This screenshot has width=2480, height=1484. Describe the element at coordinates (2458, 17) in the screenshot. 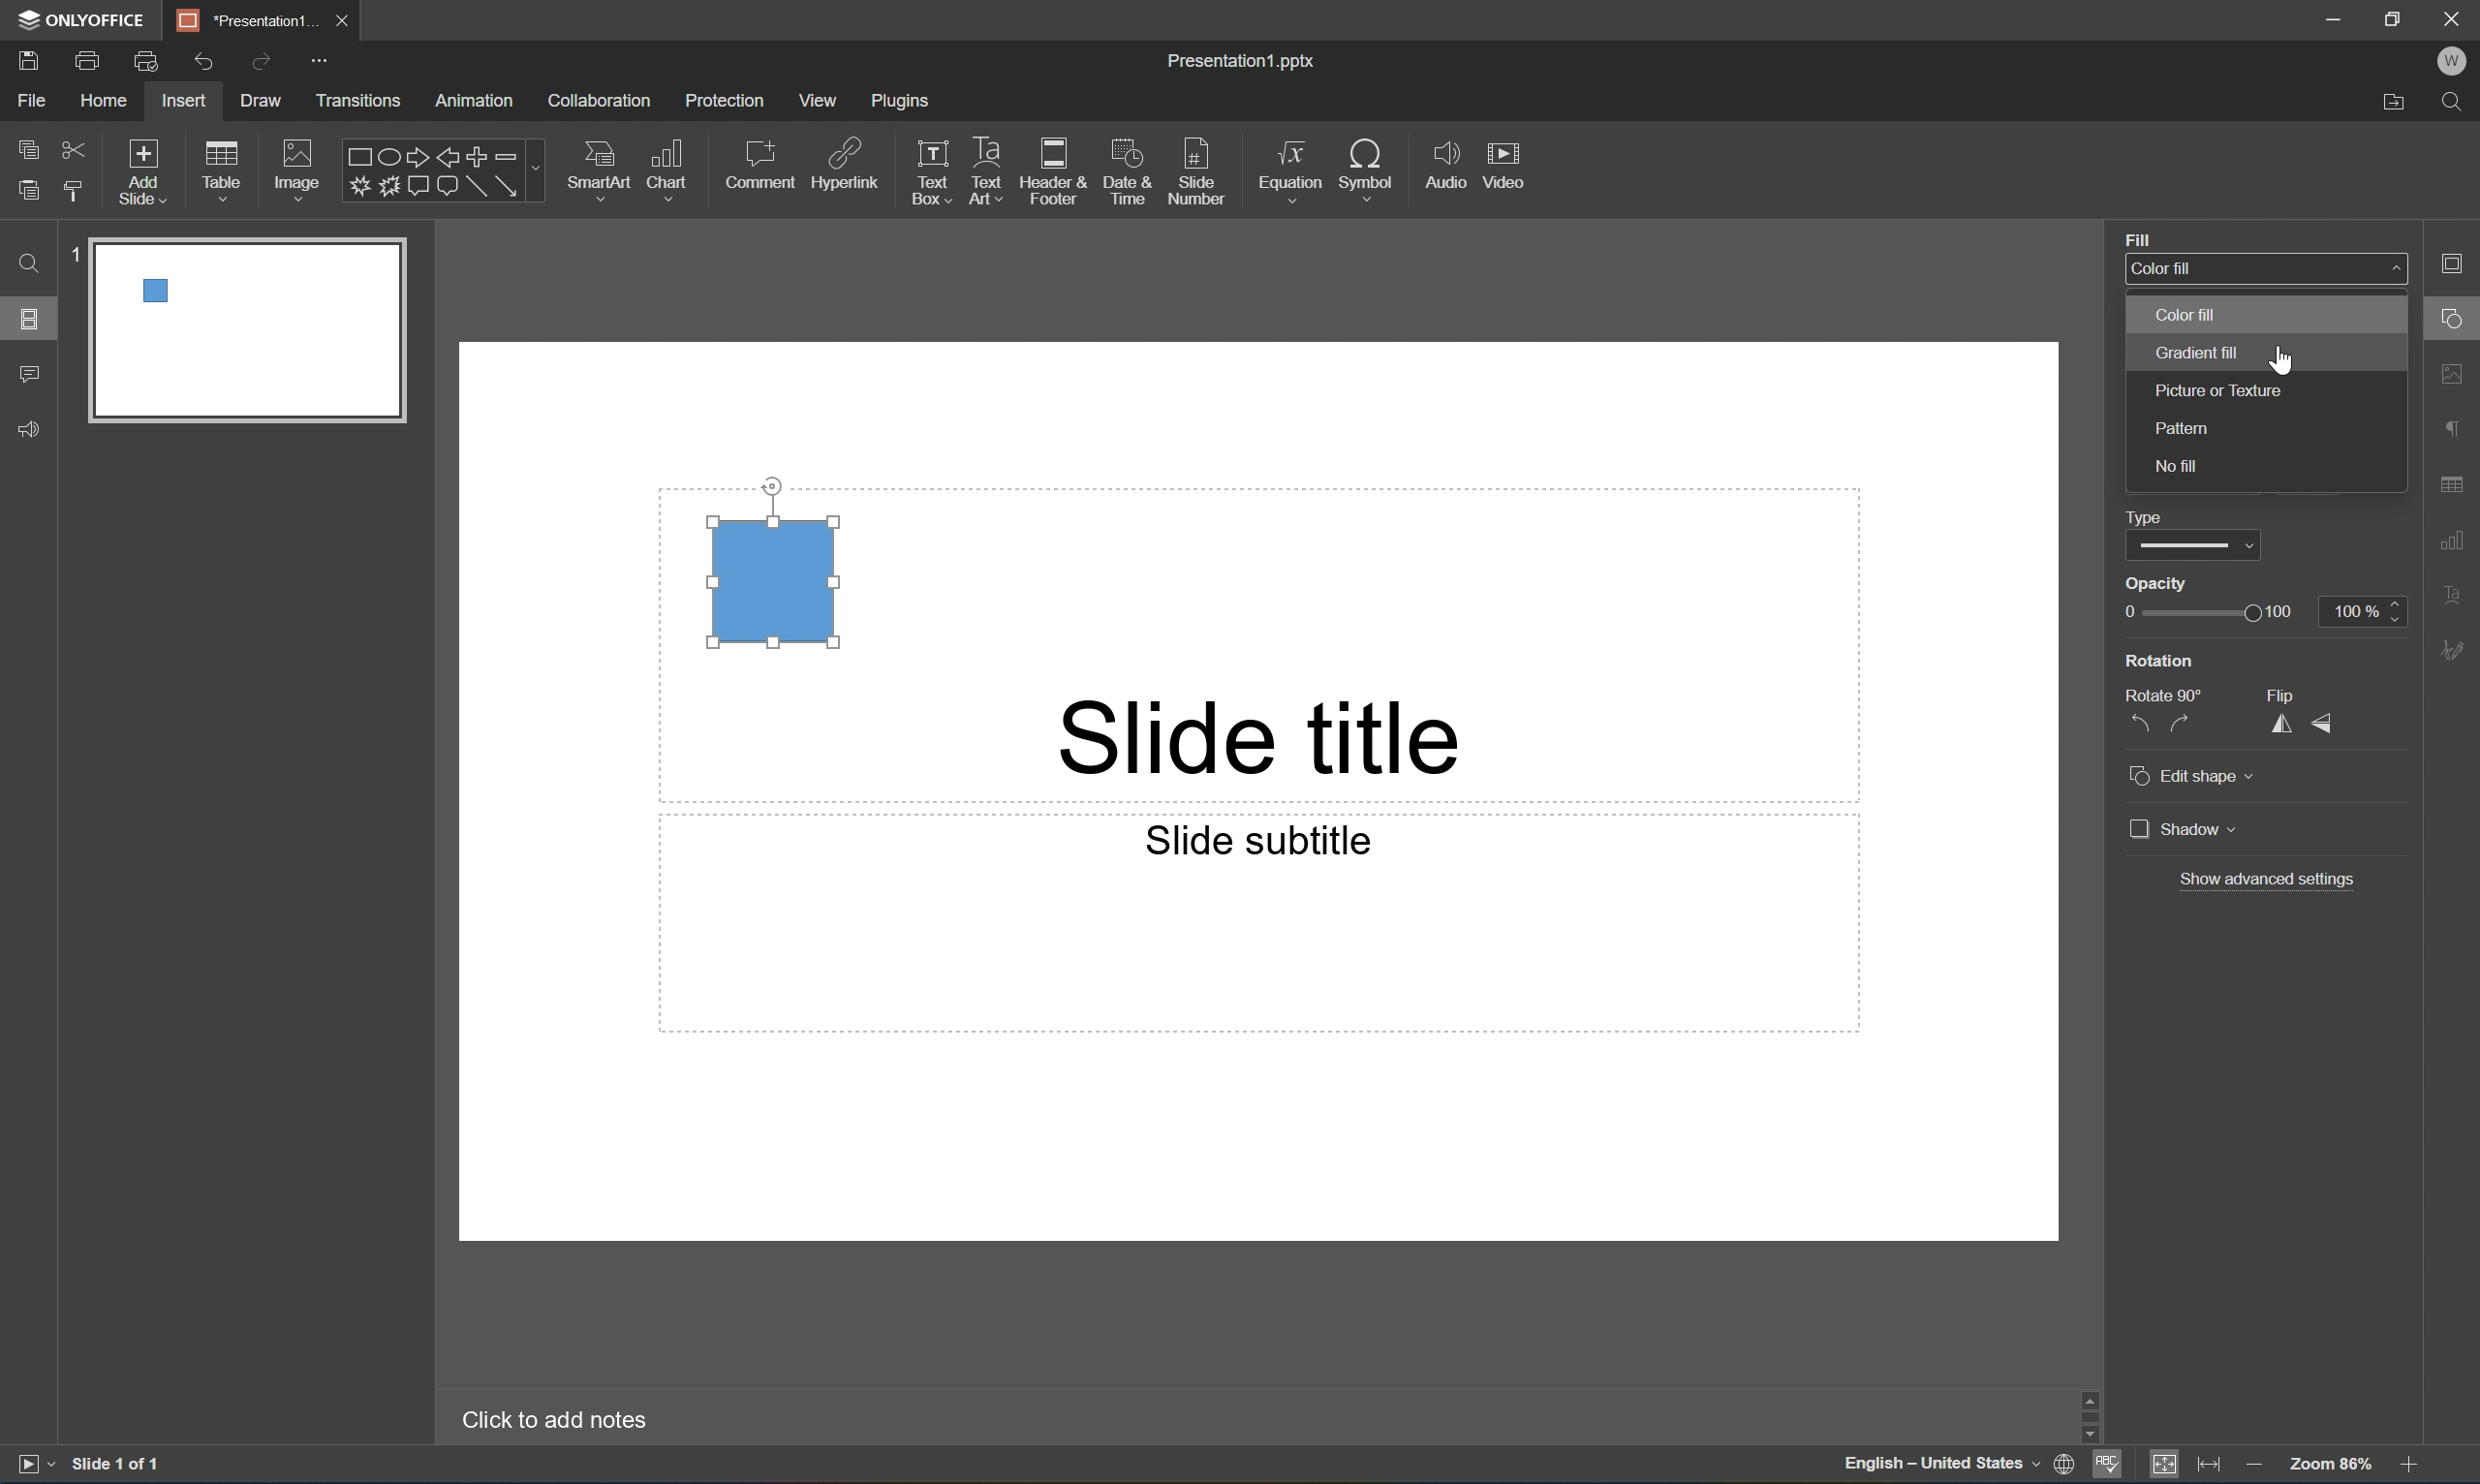

I see `Close` at that location.